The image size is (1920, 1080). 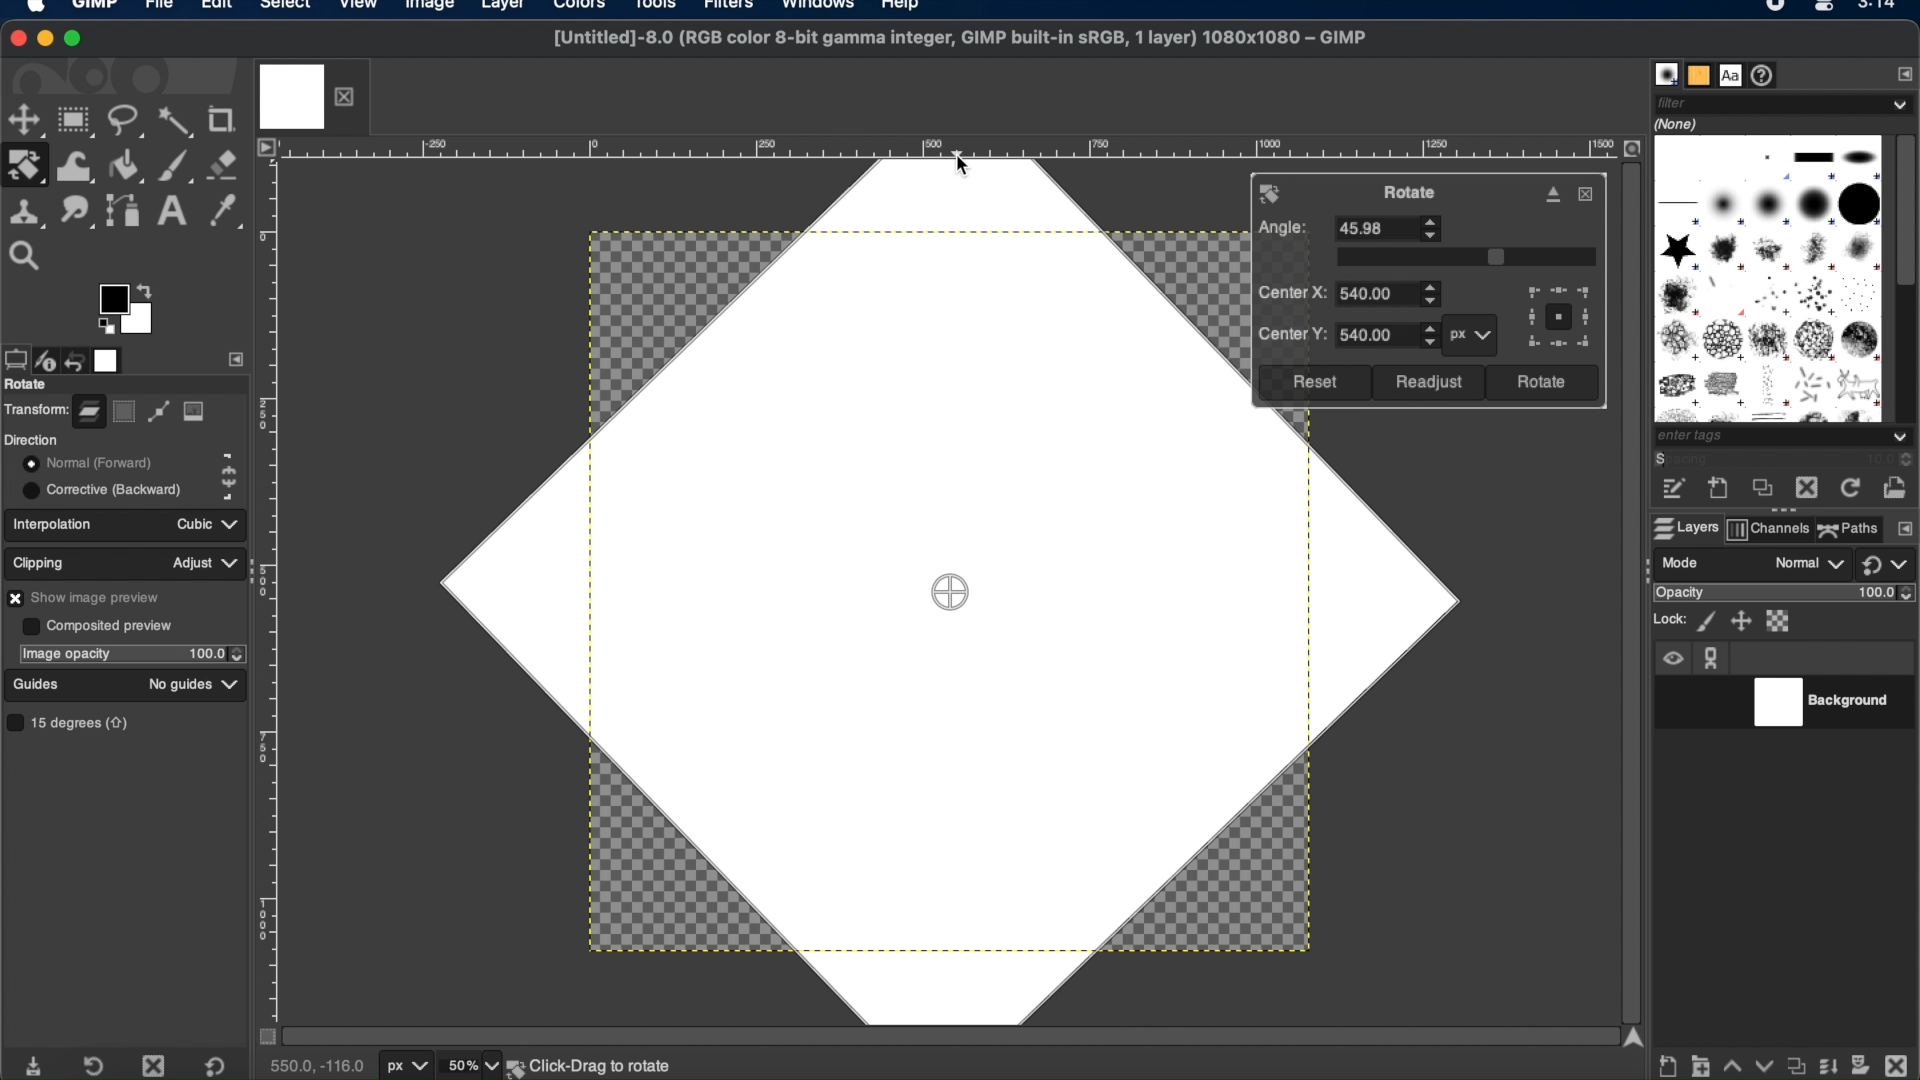 What do you see at coordinates (427, 8) in the screenshot?
I see `image` at bounding box center [427, 8].